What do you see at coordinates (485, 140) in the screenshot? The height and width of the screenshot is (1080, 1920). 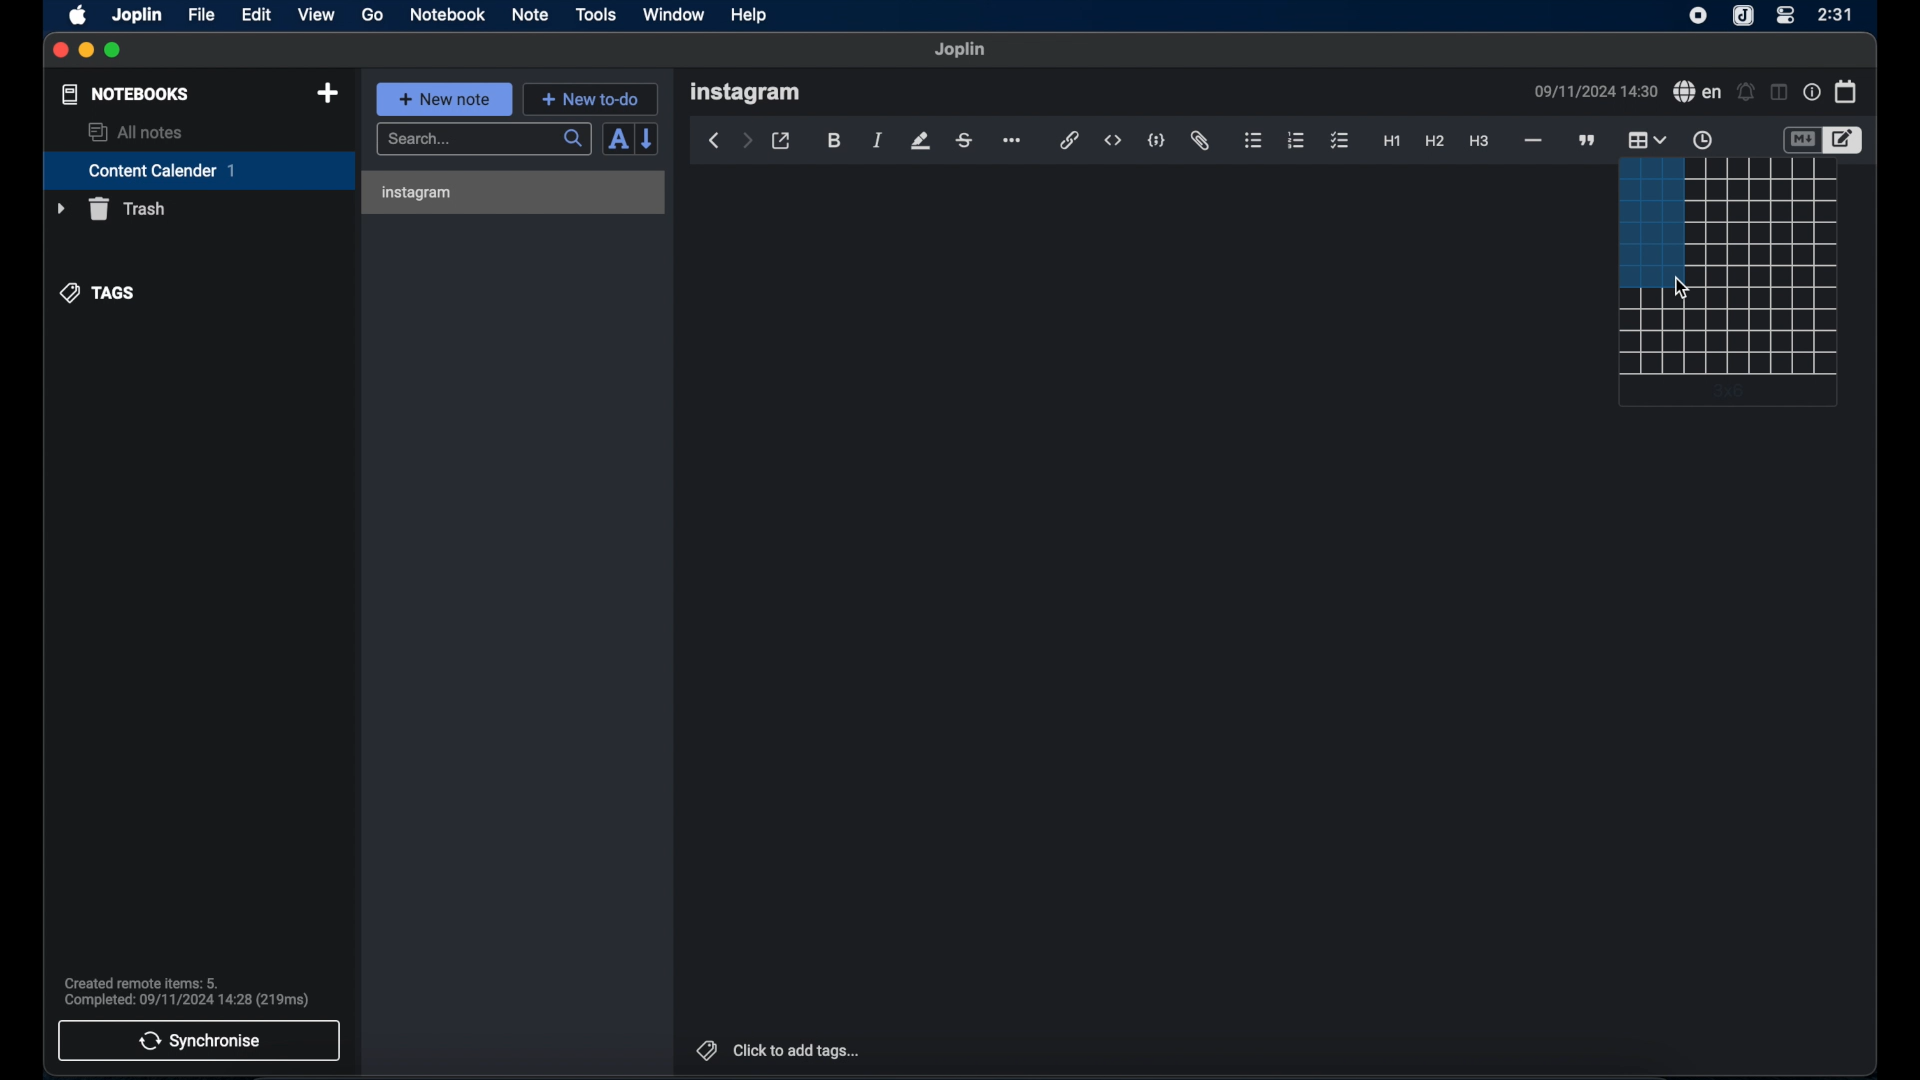 I see `search bar` at bounding box center [485, 140].